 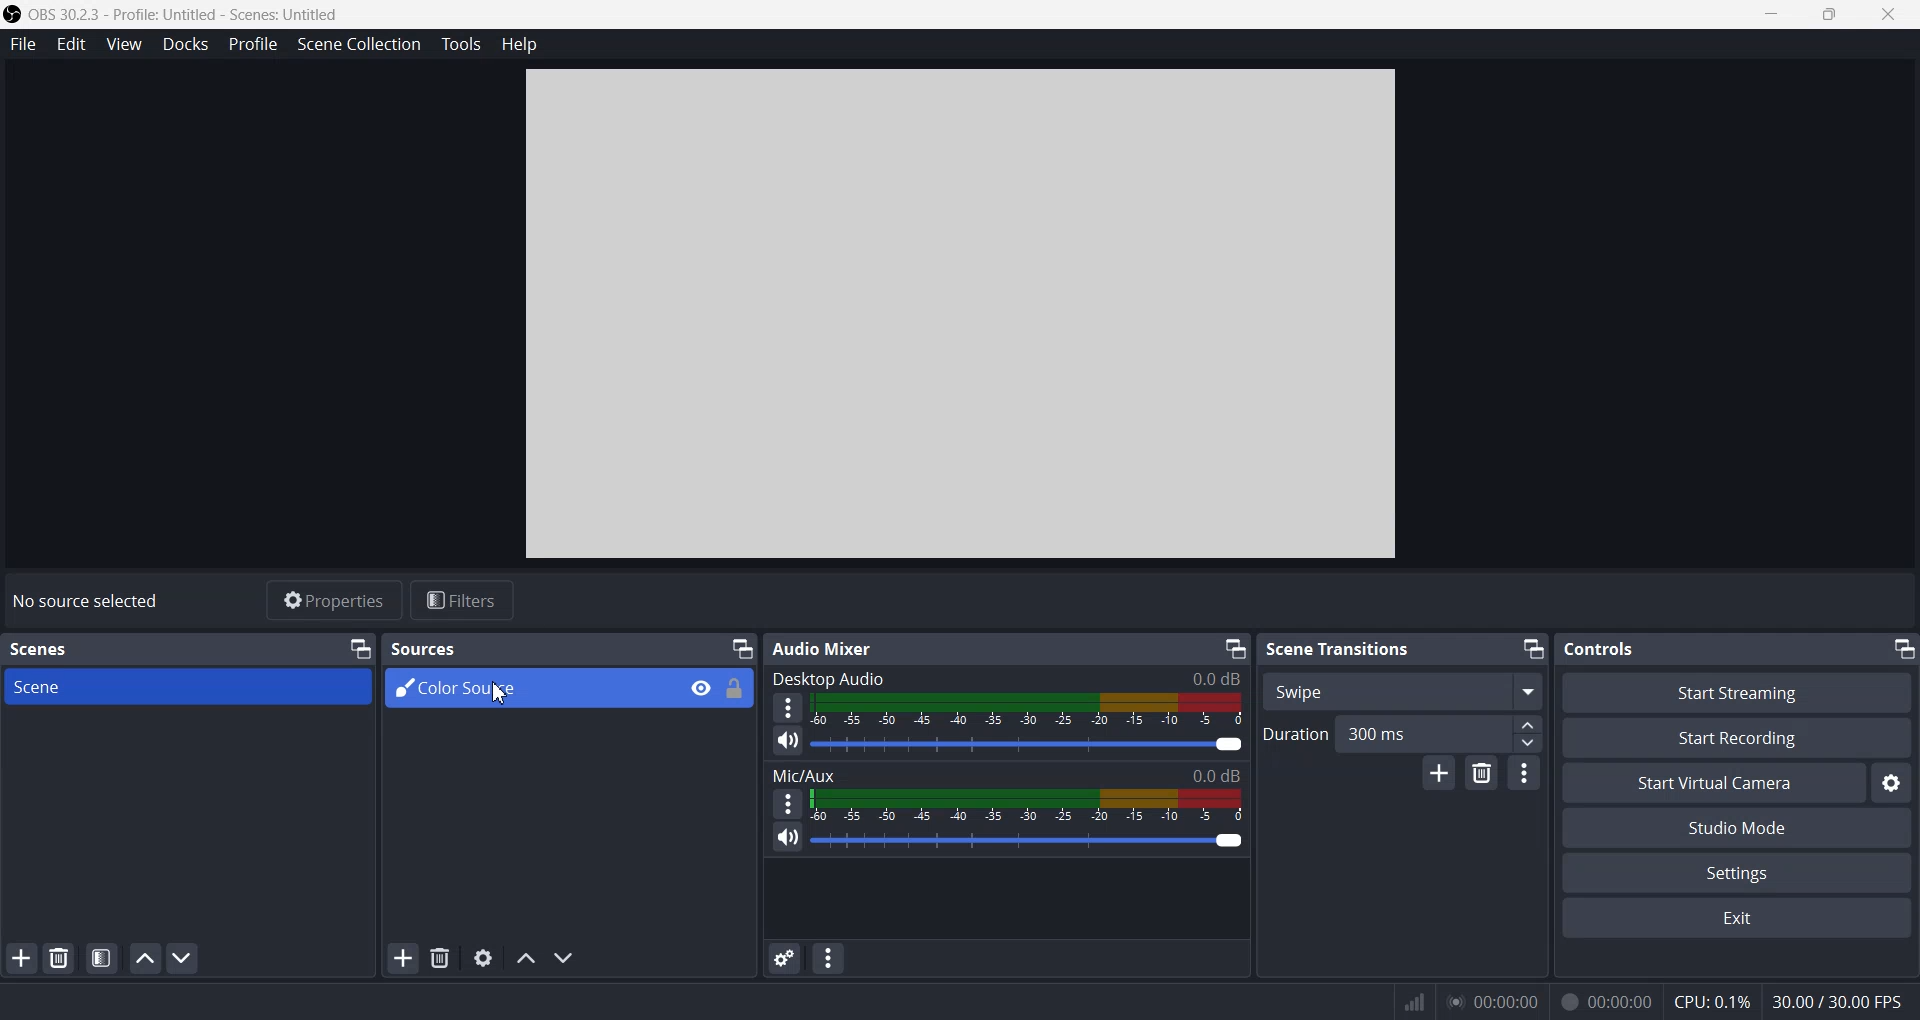 I want to click on Color Source, so click(x=527, y=689).